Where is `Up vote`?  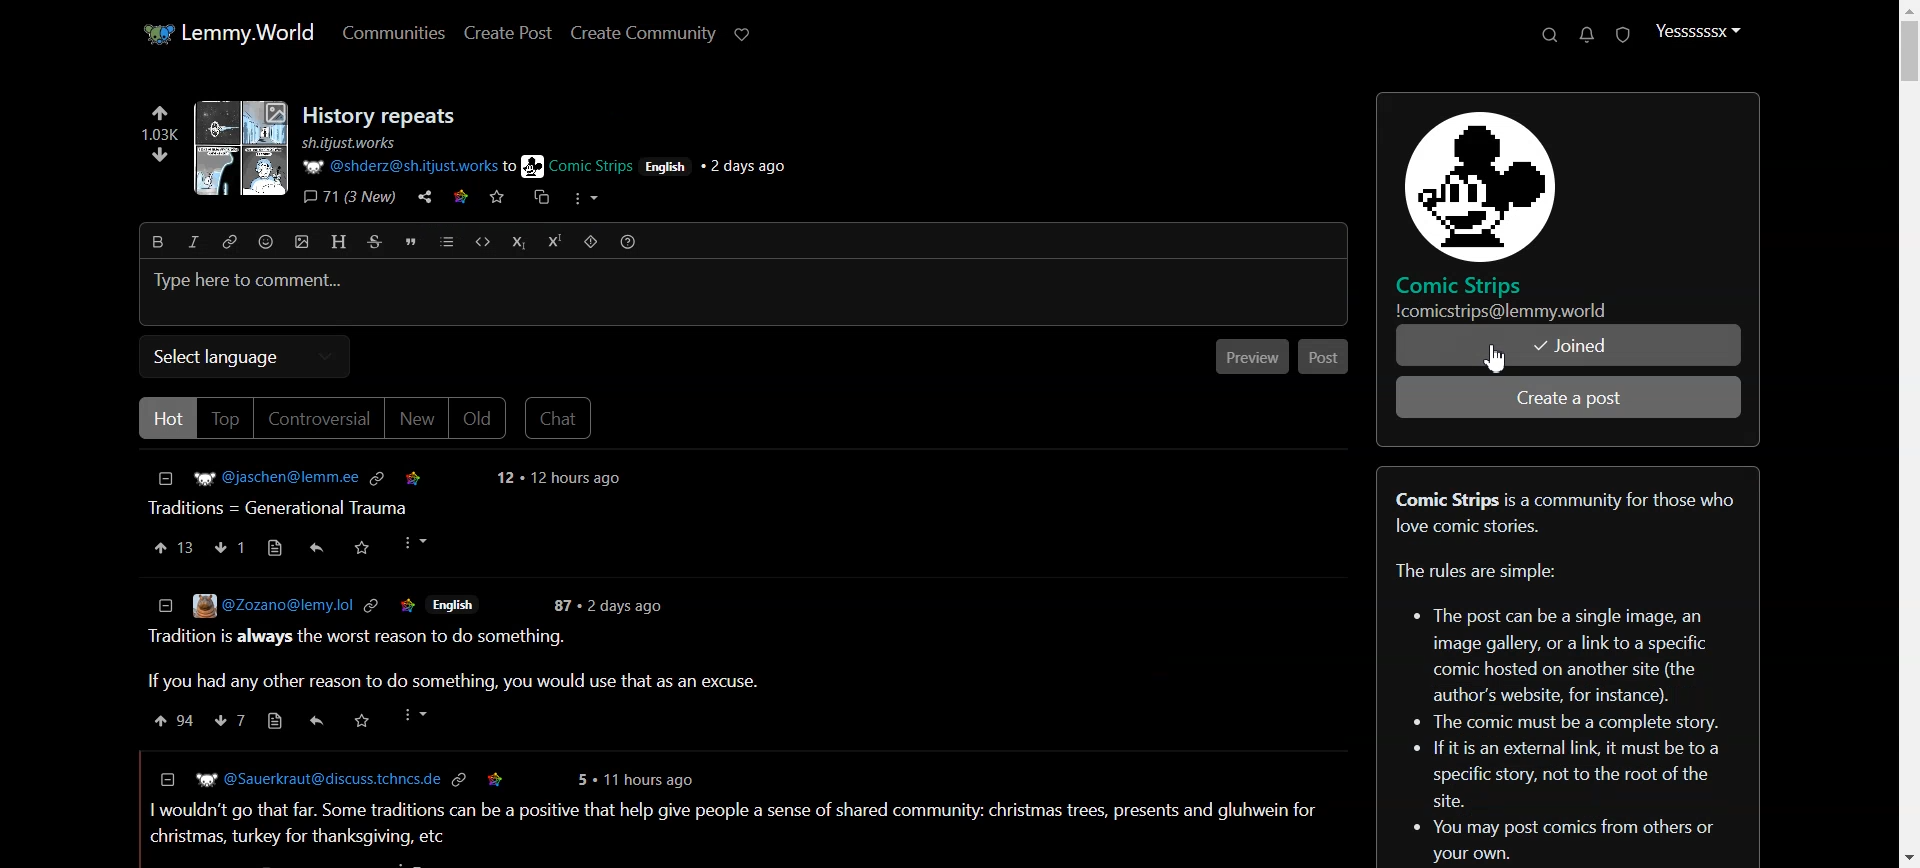 Up vote is located at coordinates (156, 147).